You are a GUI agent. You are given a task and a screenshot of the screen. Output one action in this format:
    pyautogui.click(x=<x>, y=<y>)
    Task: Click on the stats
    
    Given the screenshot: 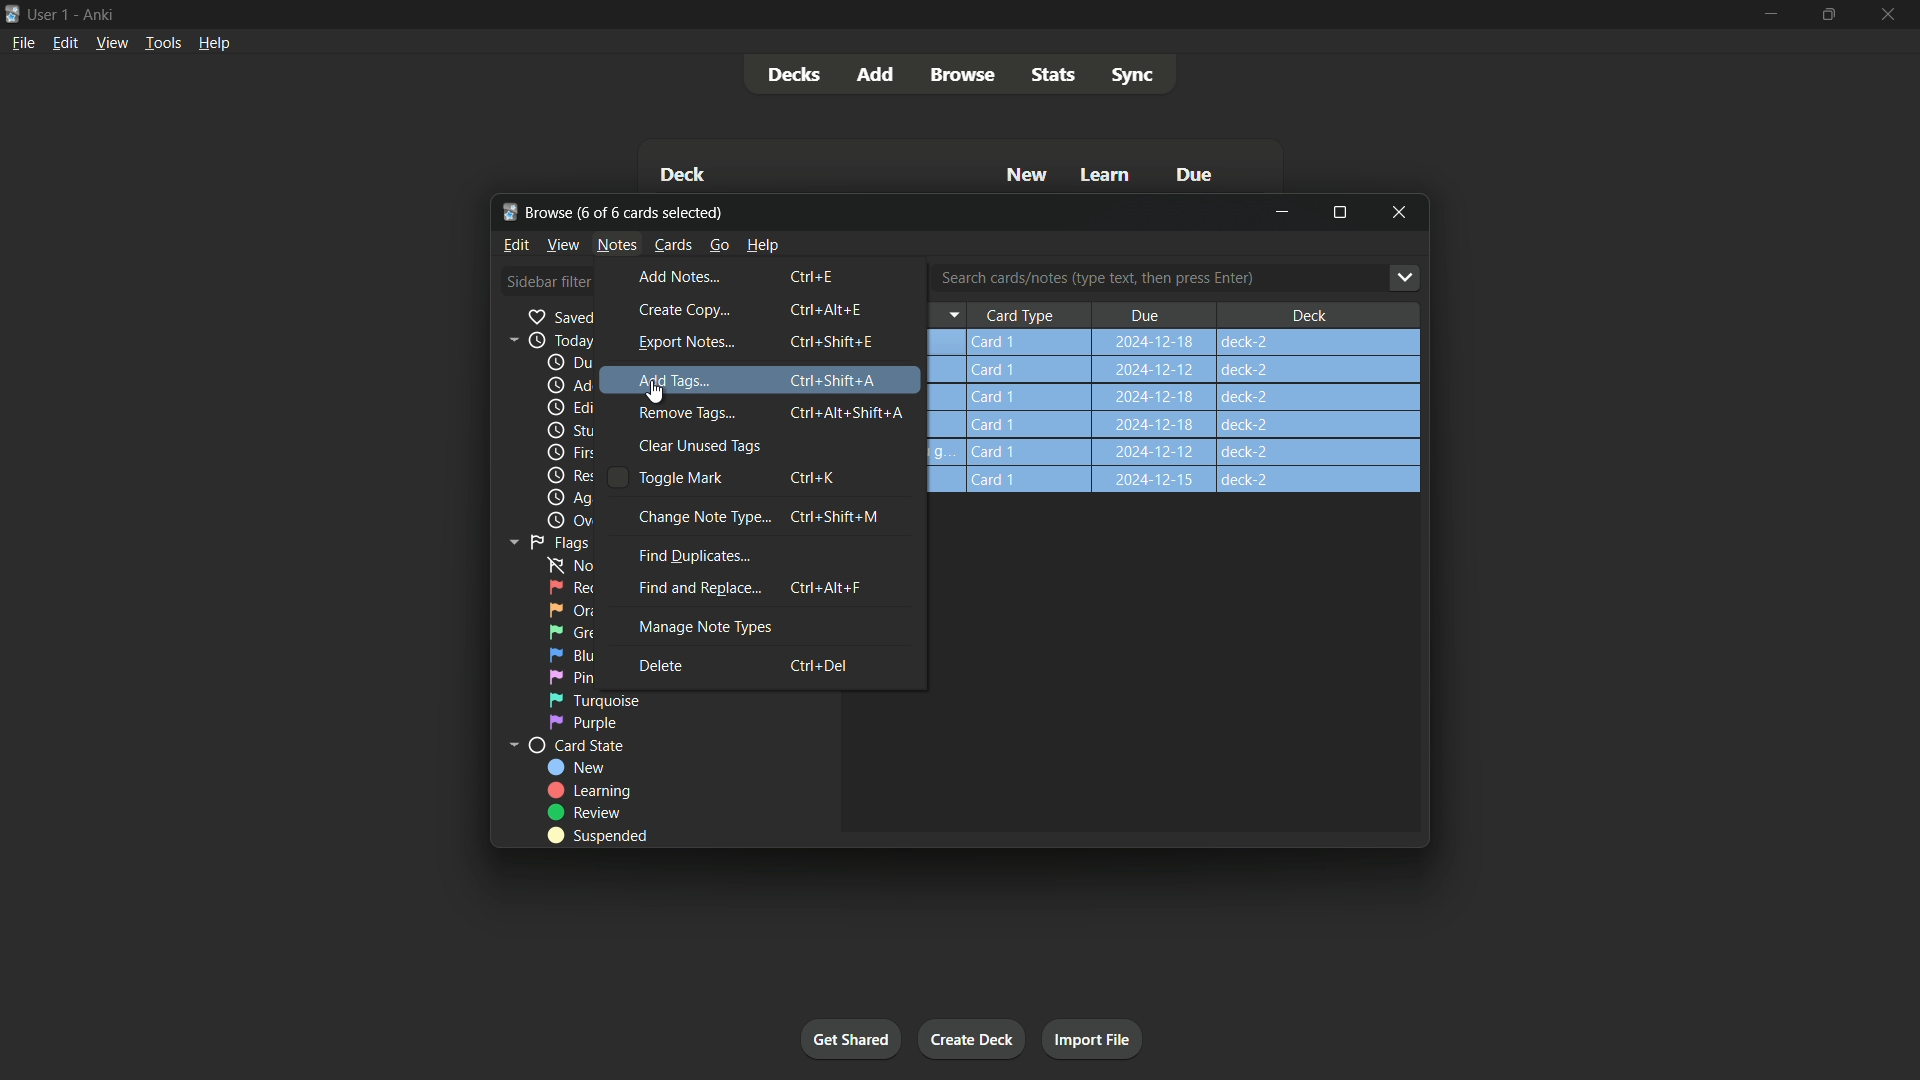 What is the action you would take?
    pyautogui.click(x=1057, y=73)
    